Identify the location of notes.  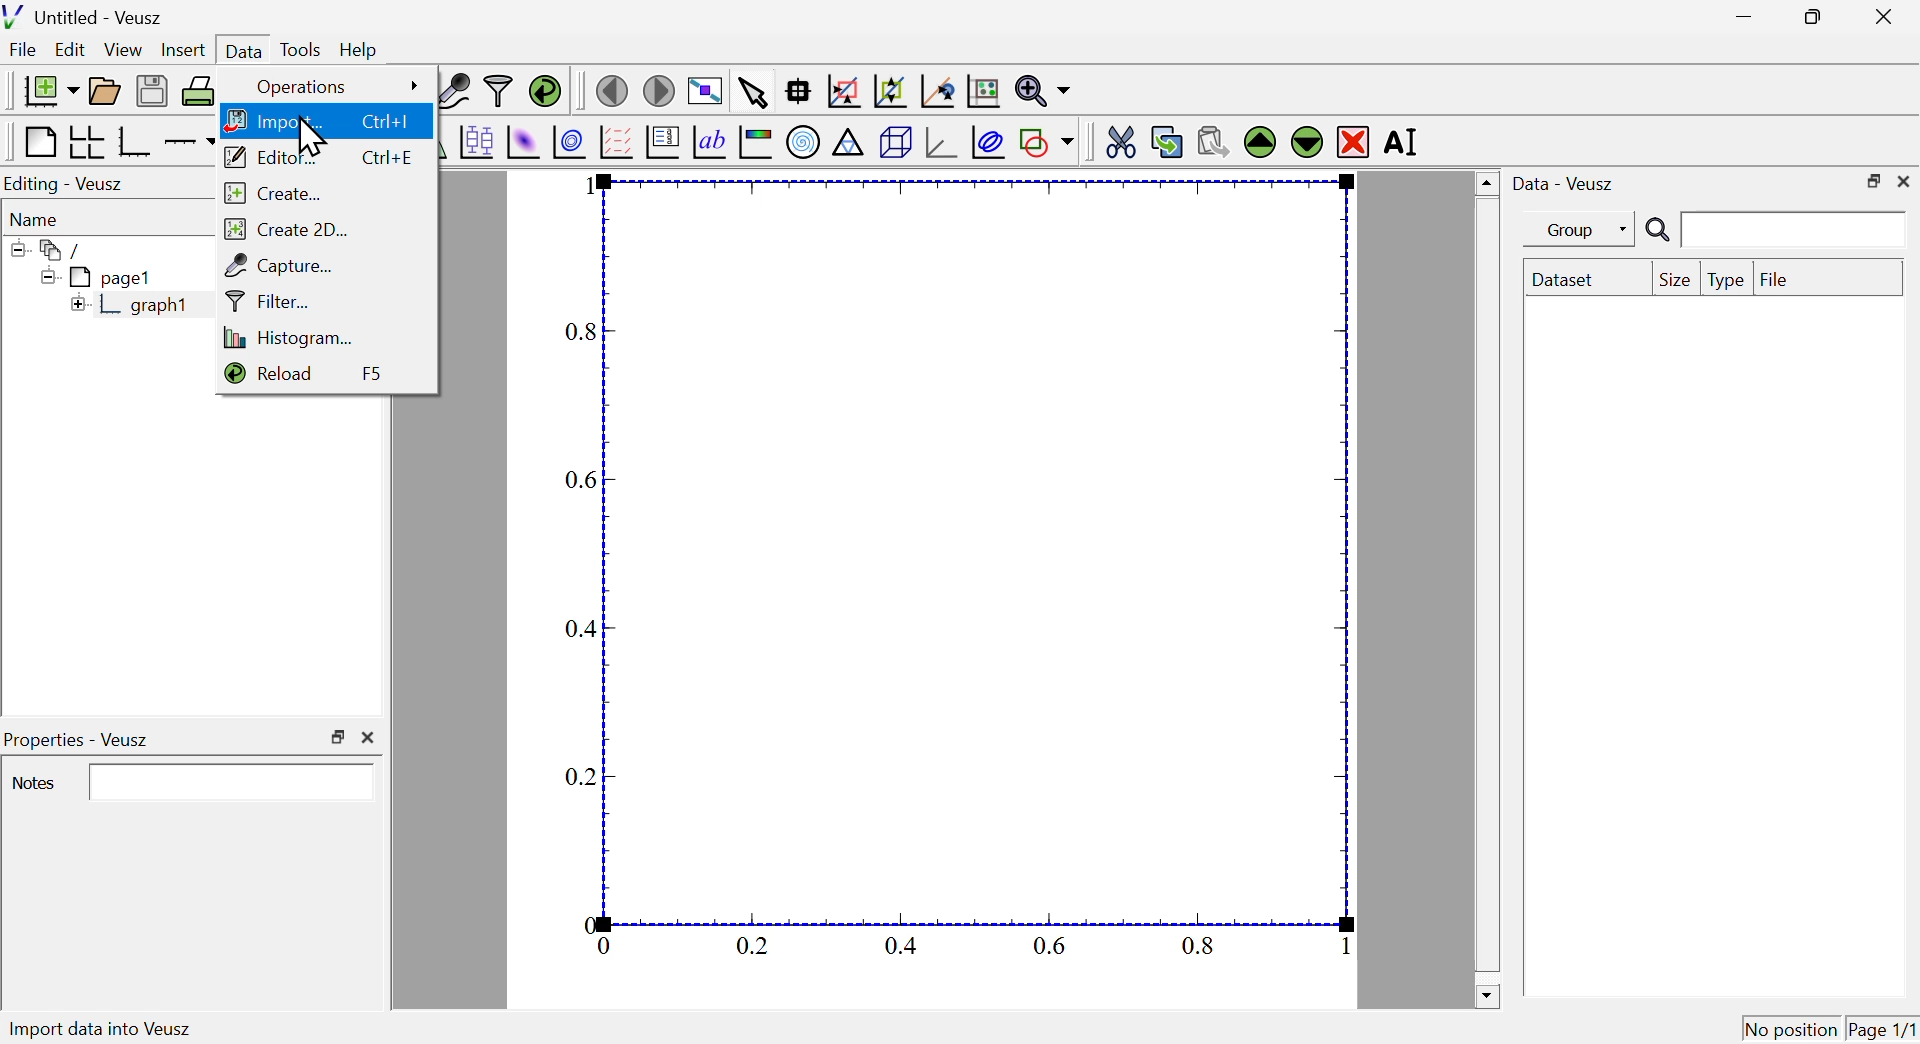
(35, 784).